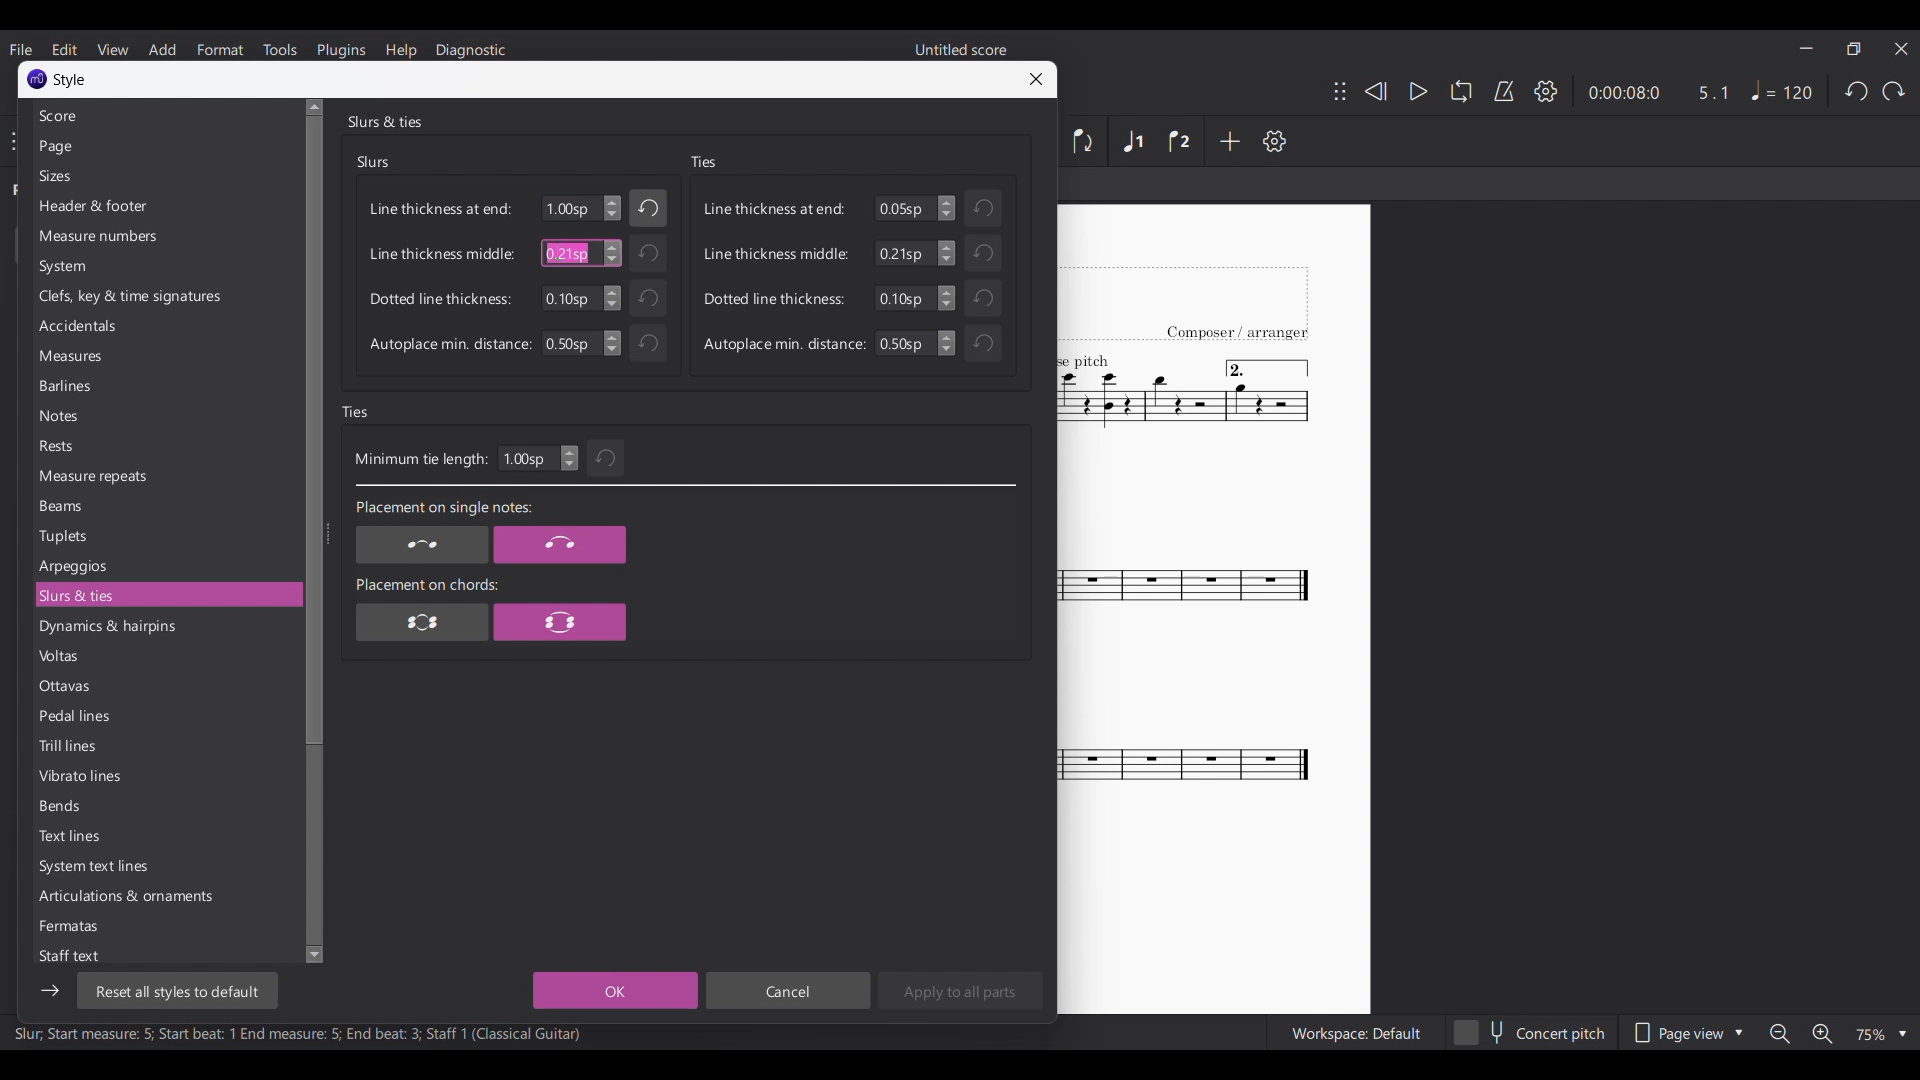  What do you see at coordinates (164, 536) in the screenshot?
I see `Tuplets` at bounding box center [164, 536].